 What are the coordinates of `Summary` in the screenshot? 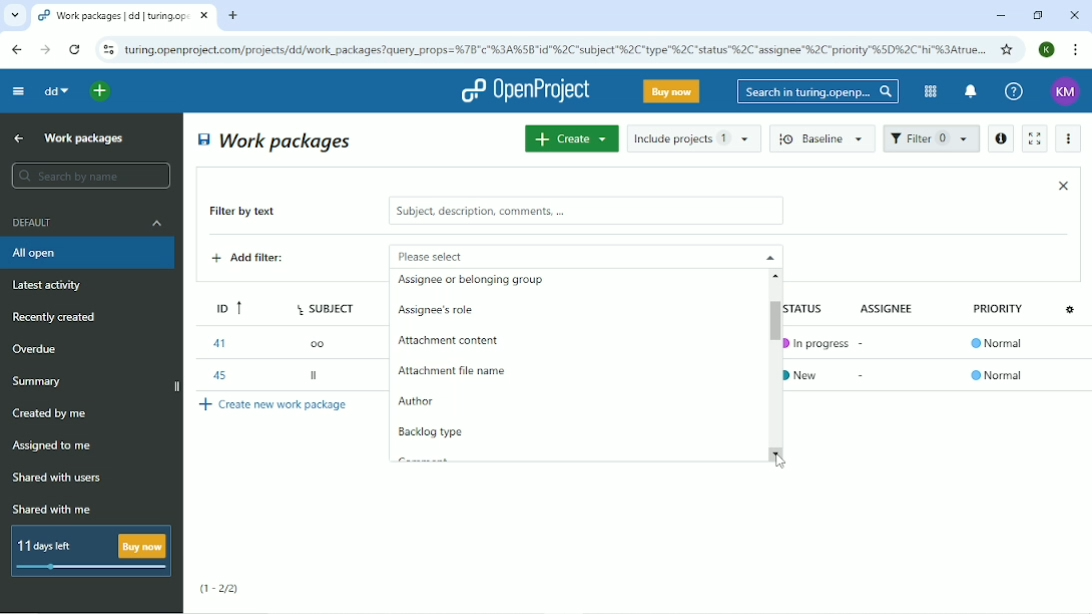 It's located at (40, 381).